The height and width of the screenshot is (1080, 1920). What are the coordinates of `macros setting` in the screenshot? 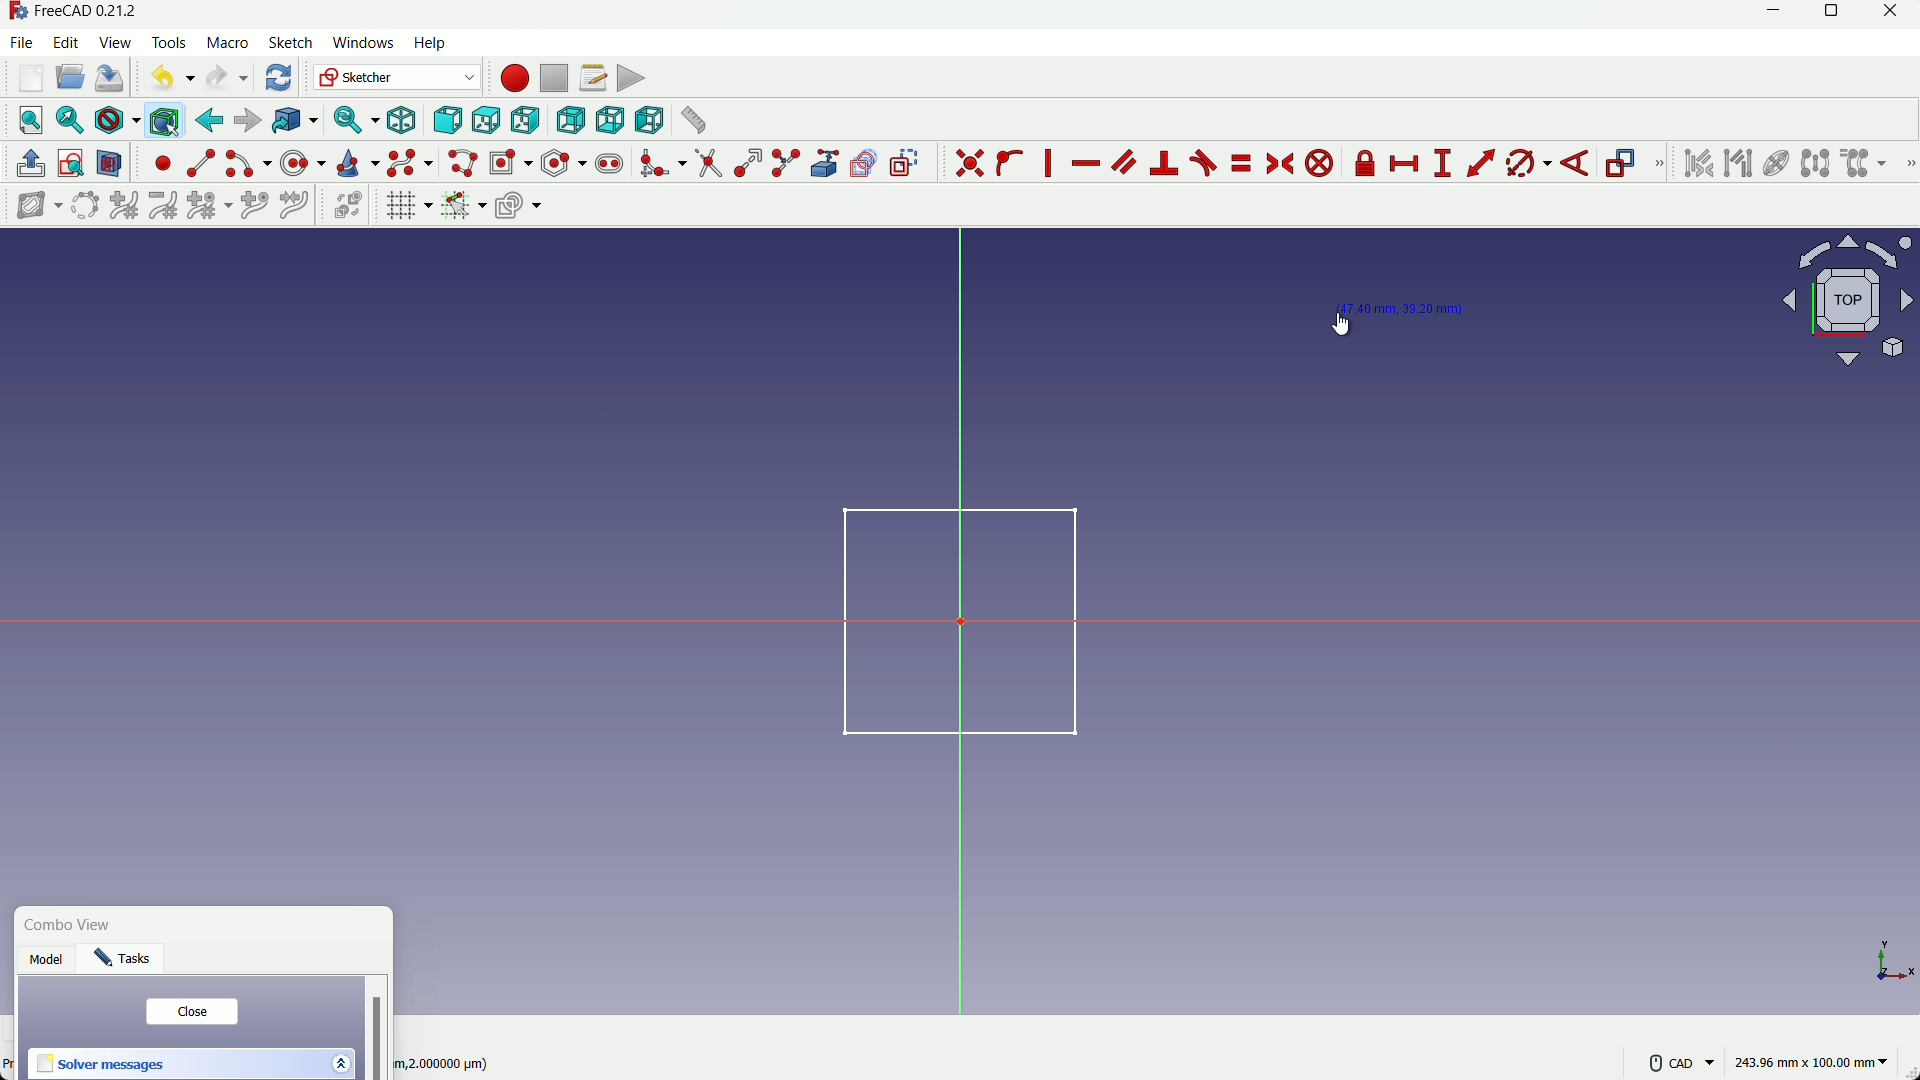 It's located at (592, 78).